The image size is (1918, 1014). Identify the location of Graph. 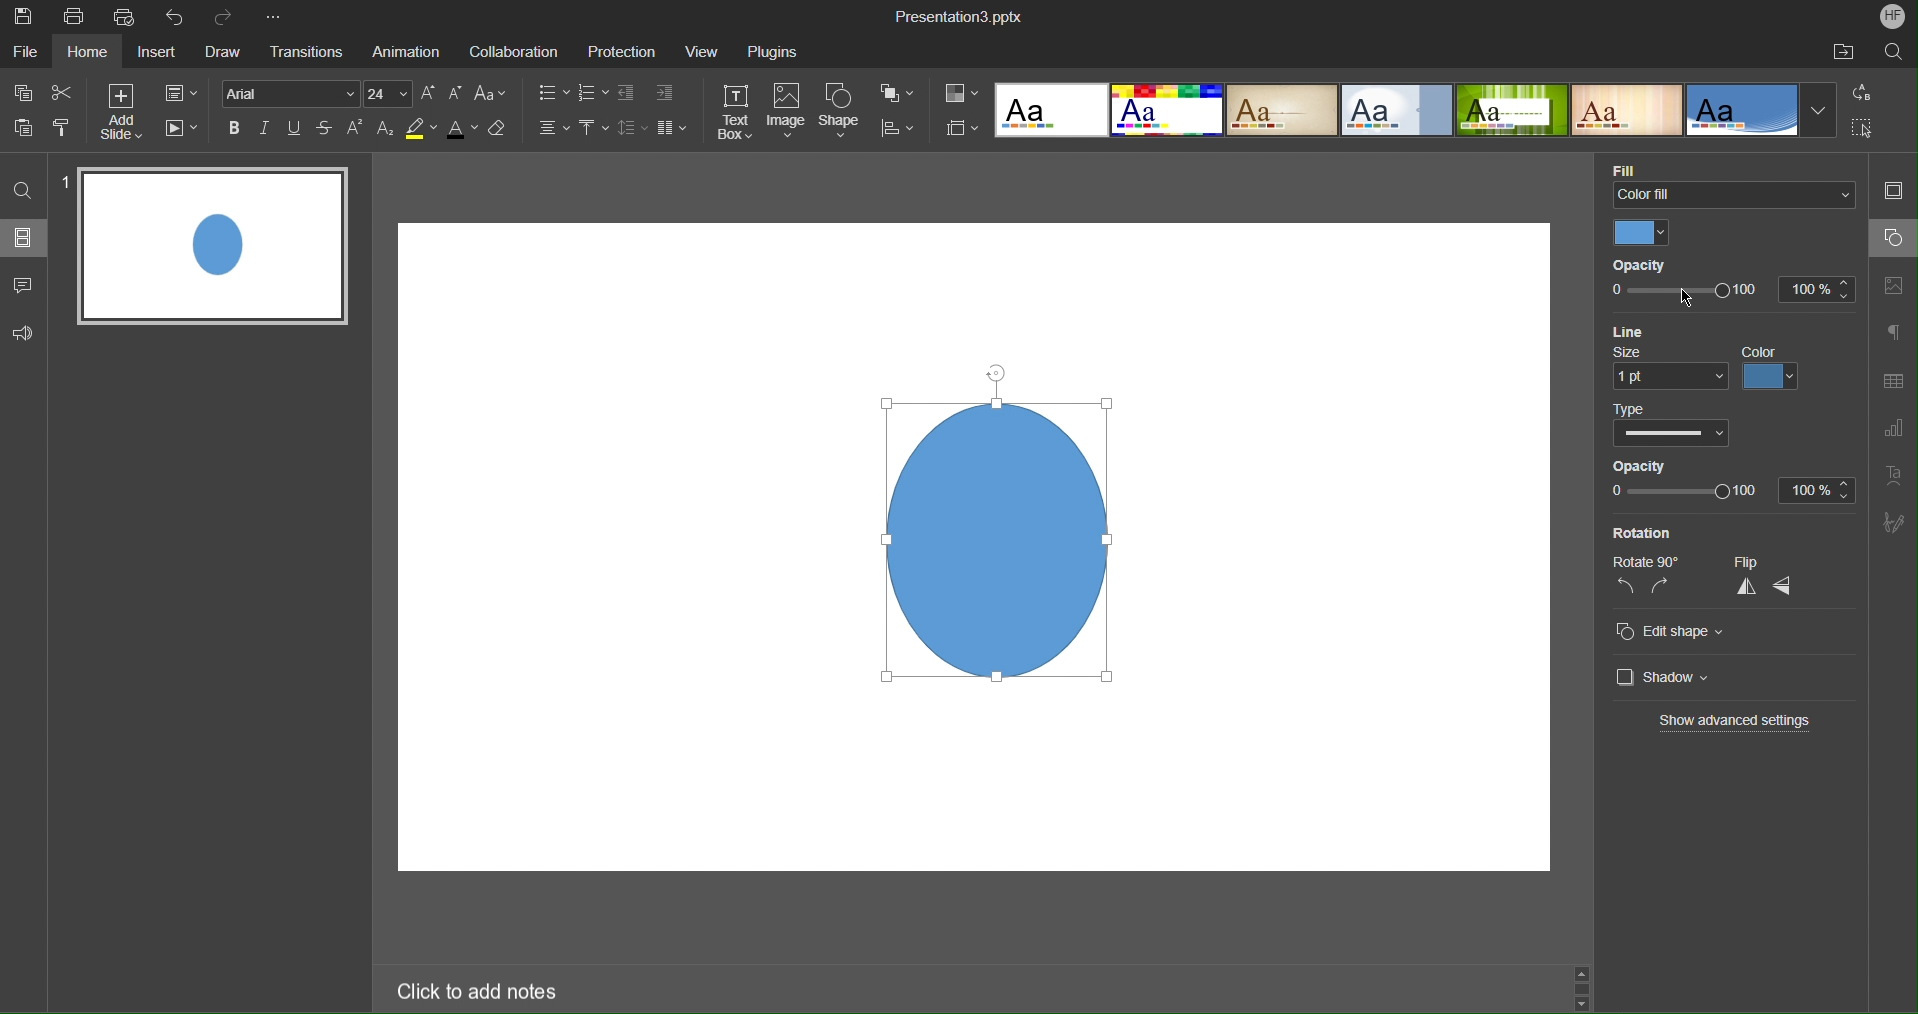
(1893, 428).